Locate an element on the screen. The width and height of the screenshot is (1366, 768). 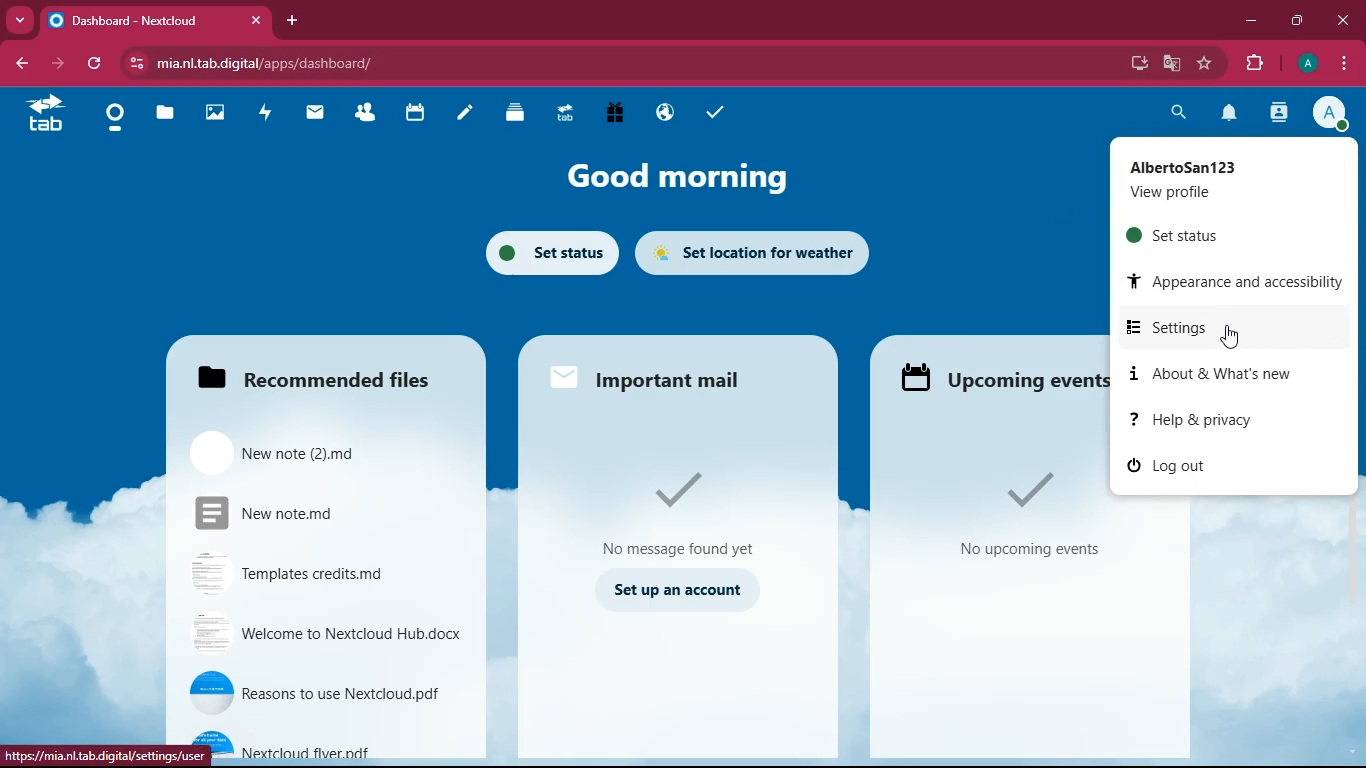
mia.nl.tab.digital/apps/dashboard/ is located at coordinates (271, 65).